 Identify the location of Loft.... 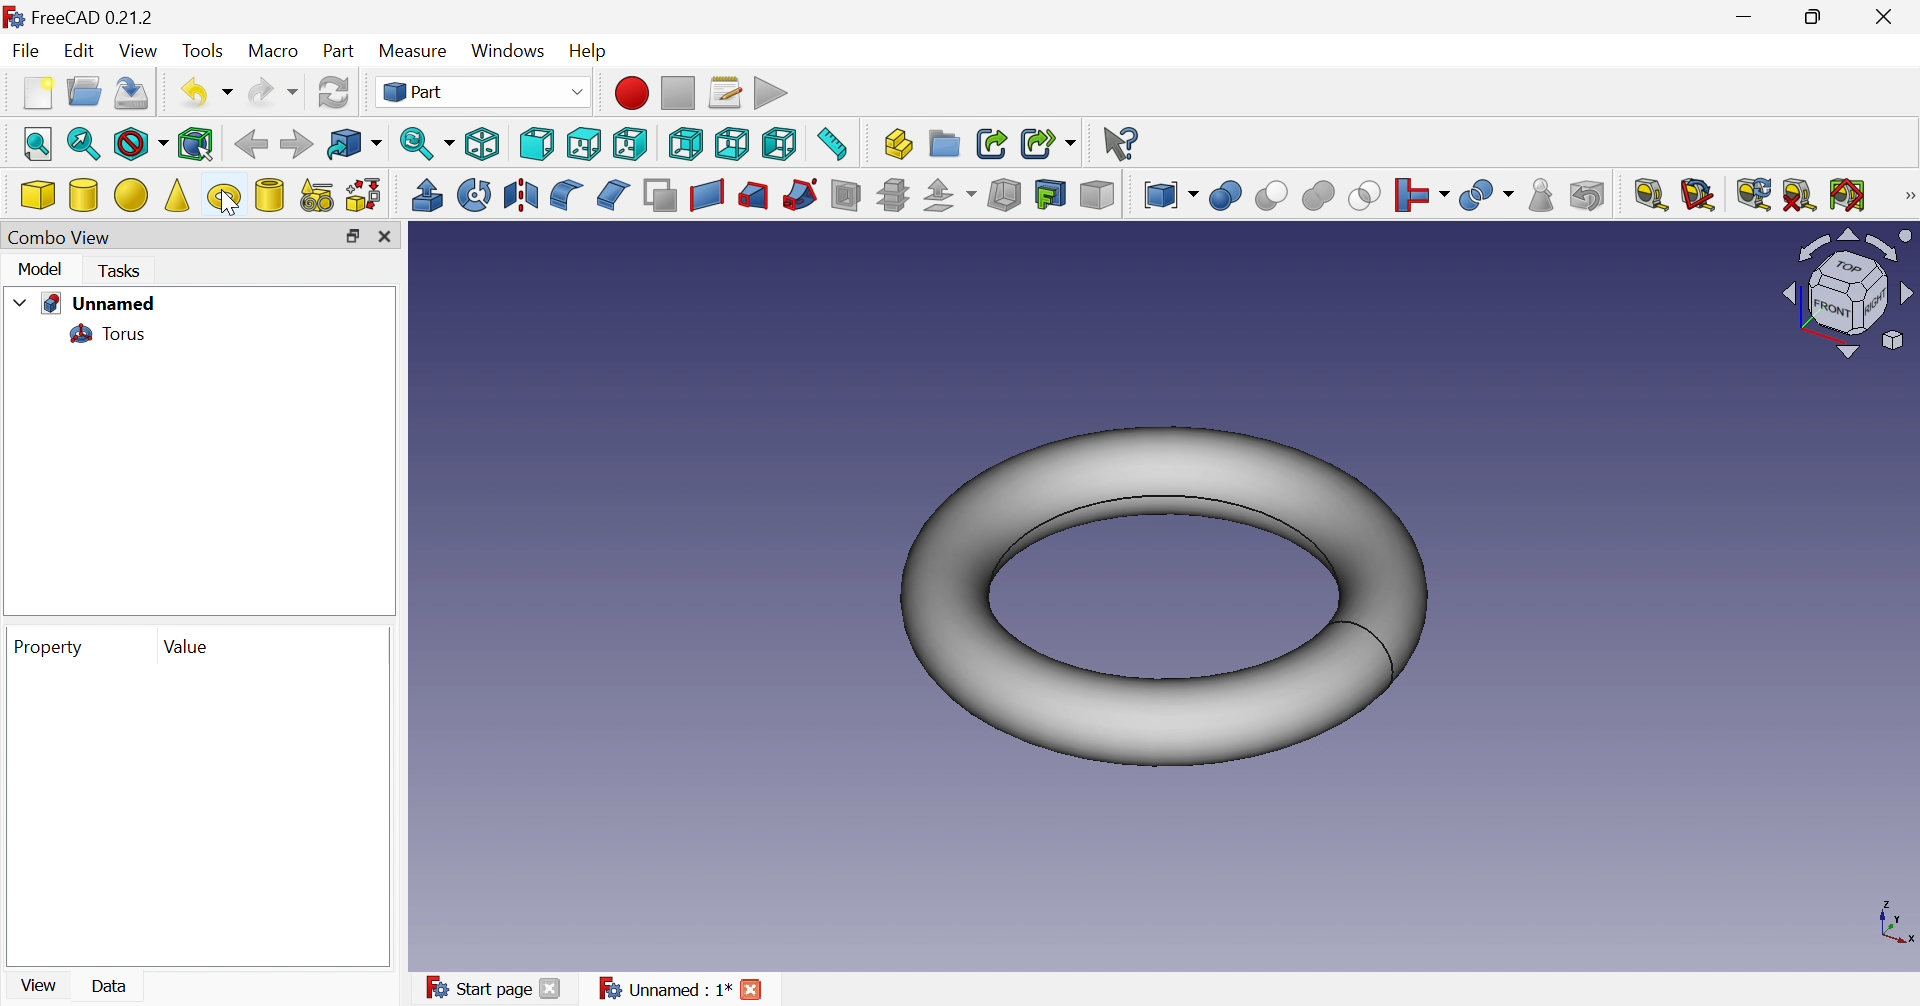
(754, 196).